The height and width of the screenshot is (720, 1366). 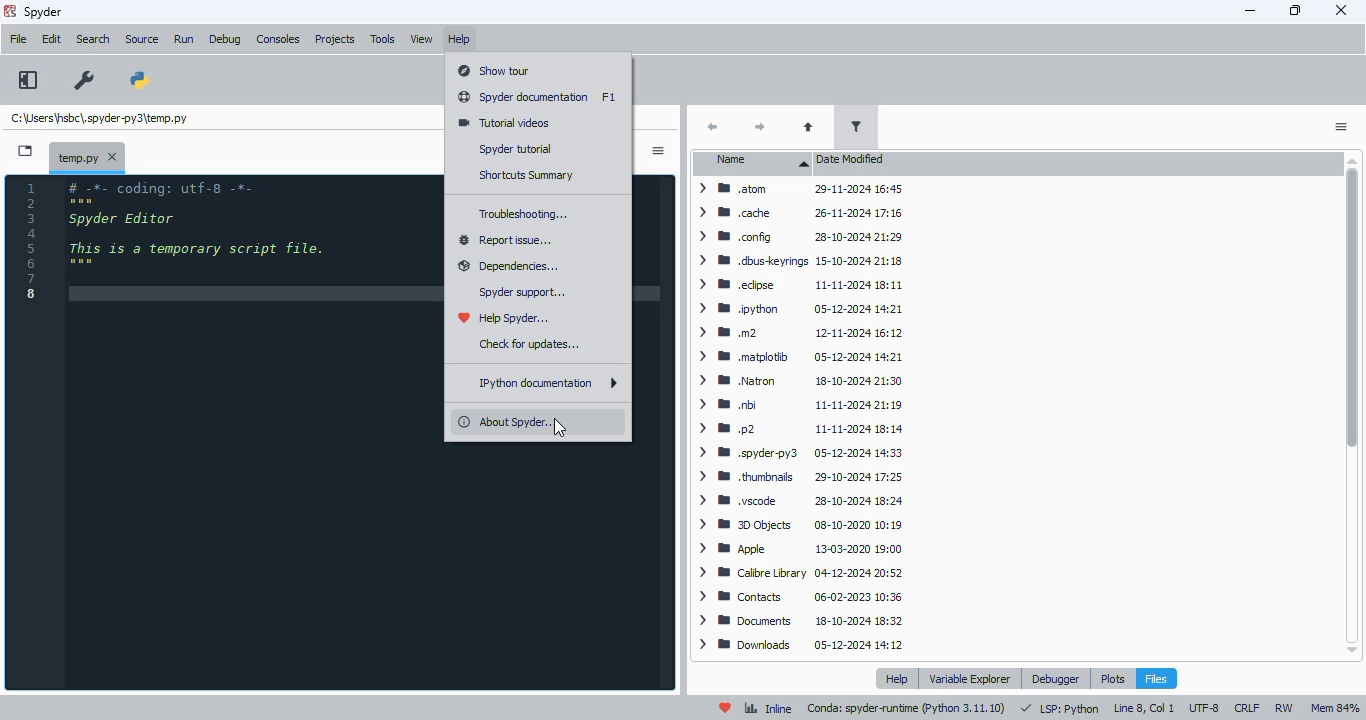 What do you see at coordinates (495, 71) in the screenshot?
I see `show tour` at bounding box center [495, 71].